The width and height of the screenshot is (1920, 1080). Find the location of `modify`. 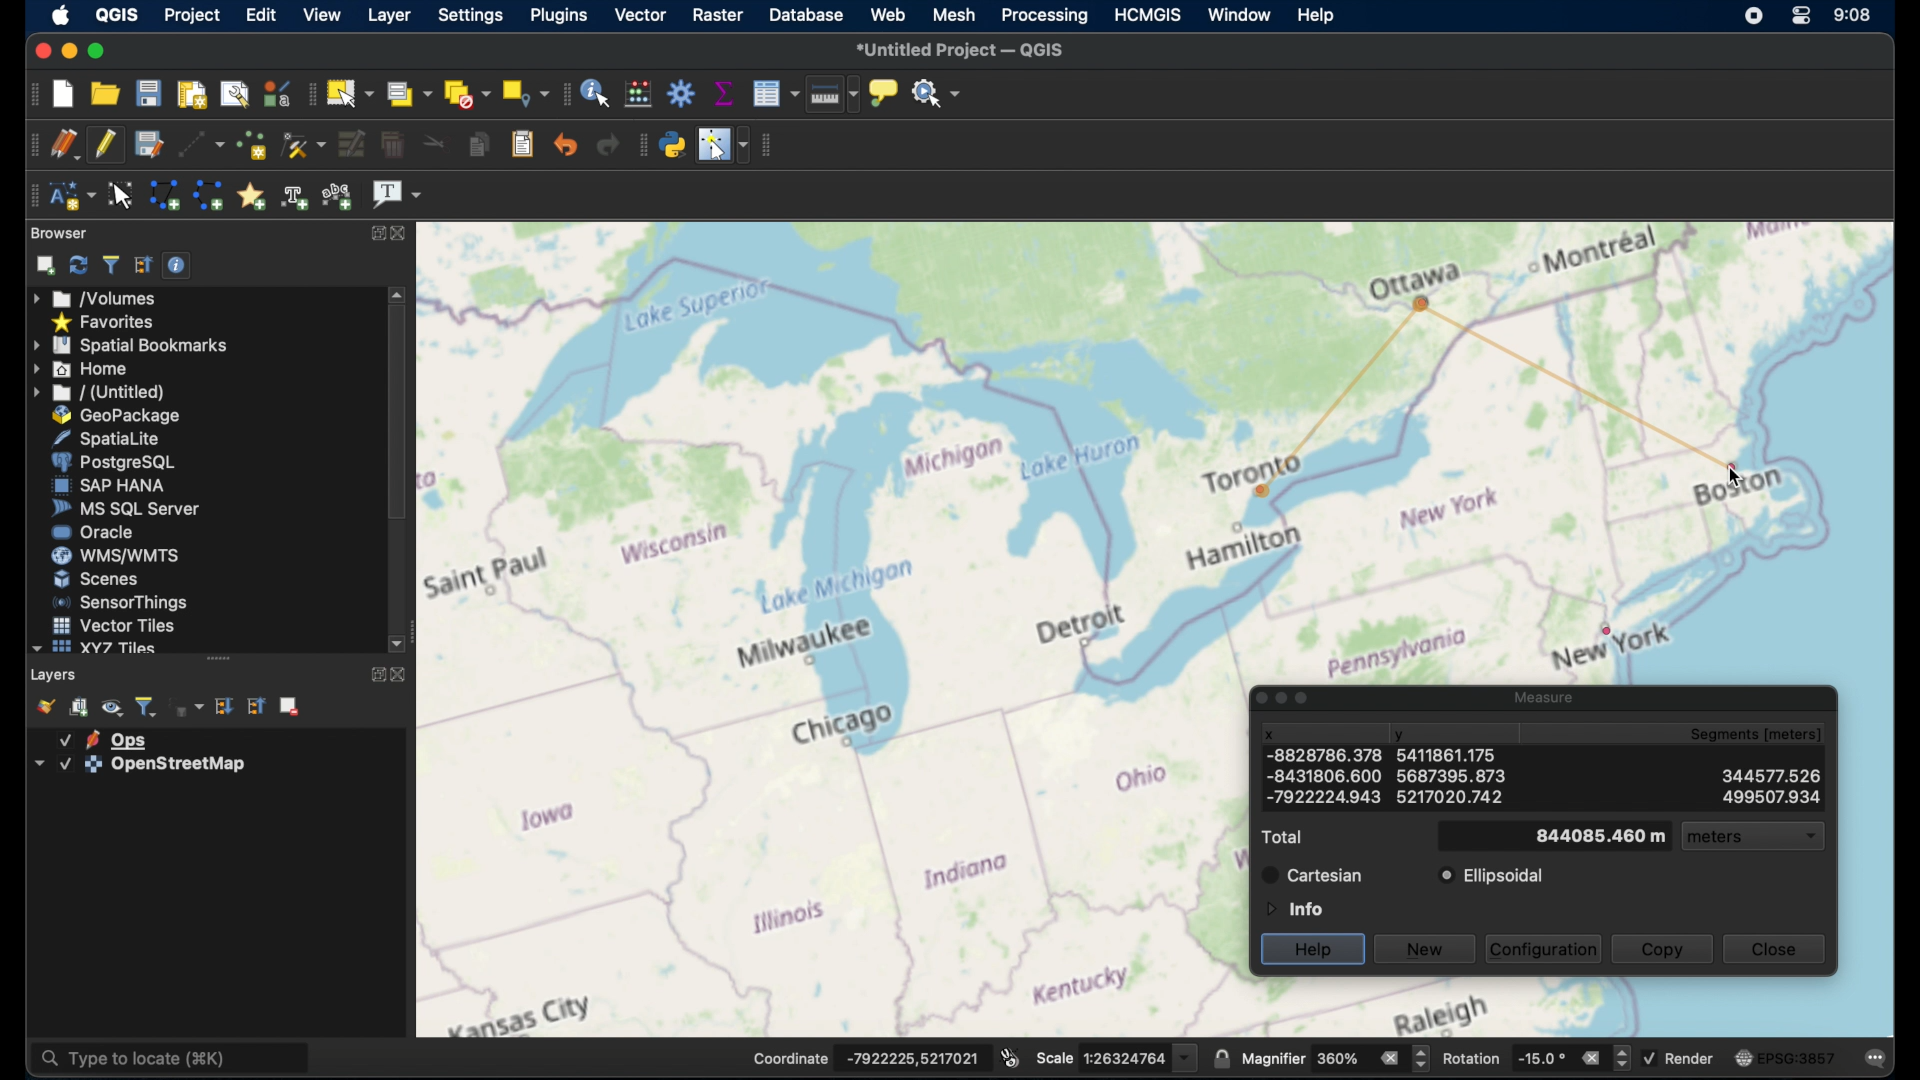

modify is located at coordinates (350, 143).